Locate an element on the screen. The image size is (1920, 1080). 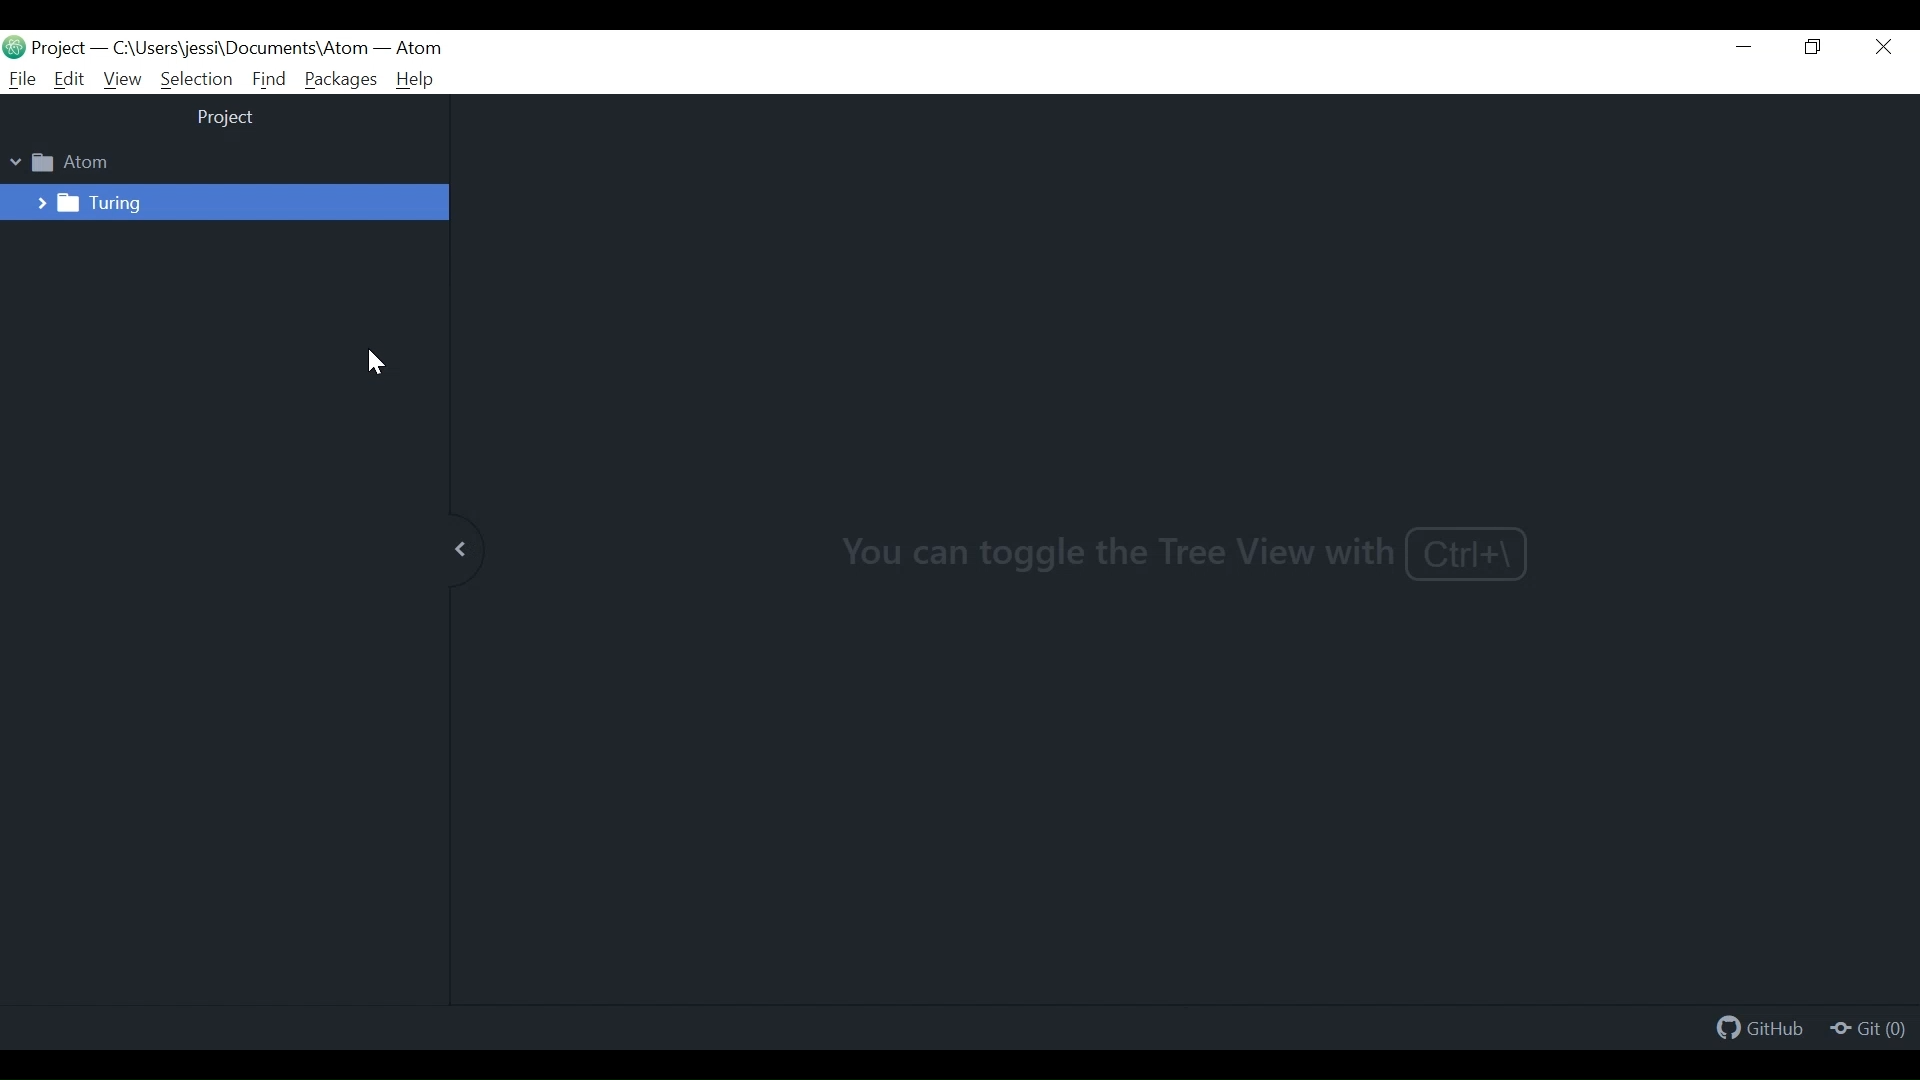
Edit is located at coordinates (70, 79).